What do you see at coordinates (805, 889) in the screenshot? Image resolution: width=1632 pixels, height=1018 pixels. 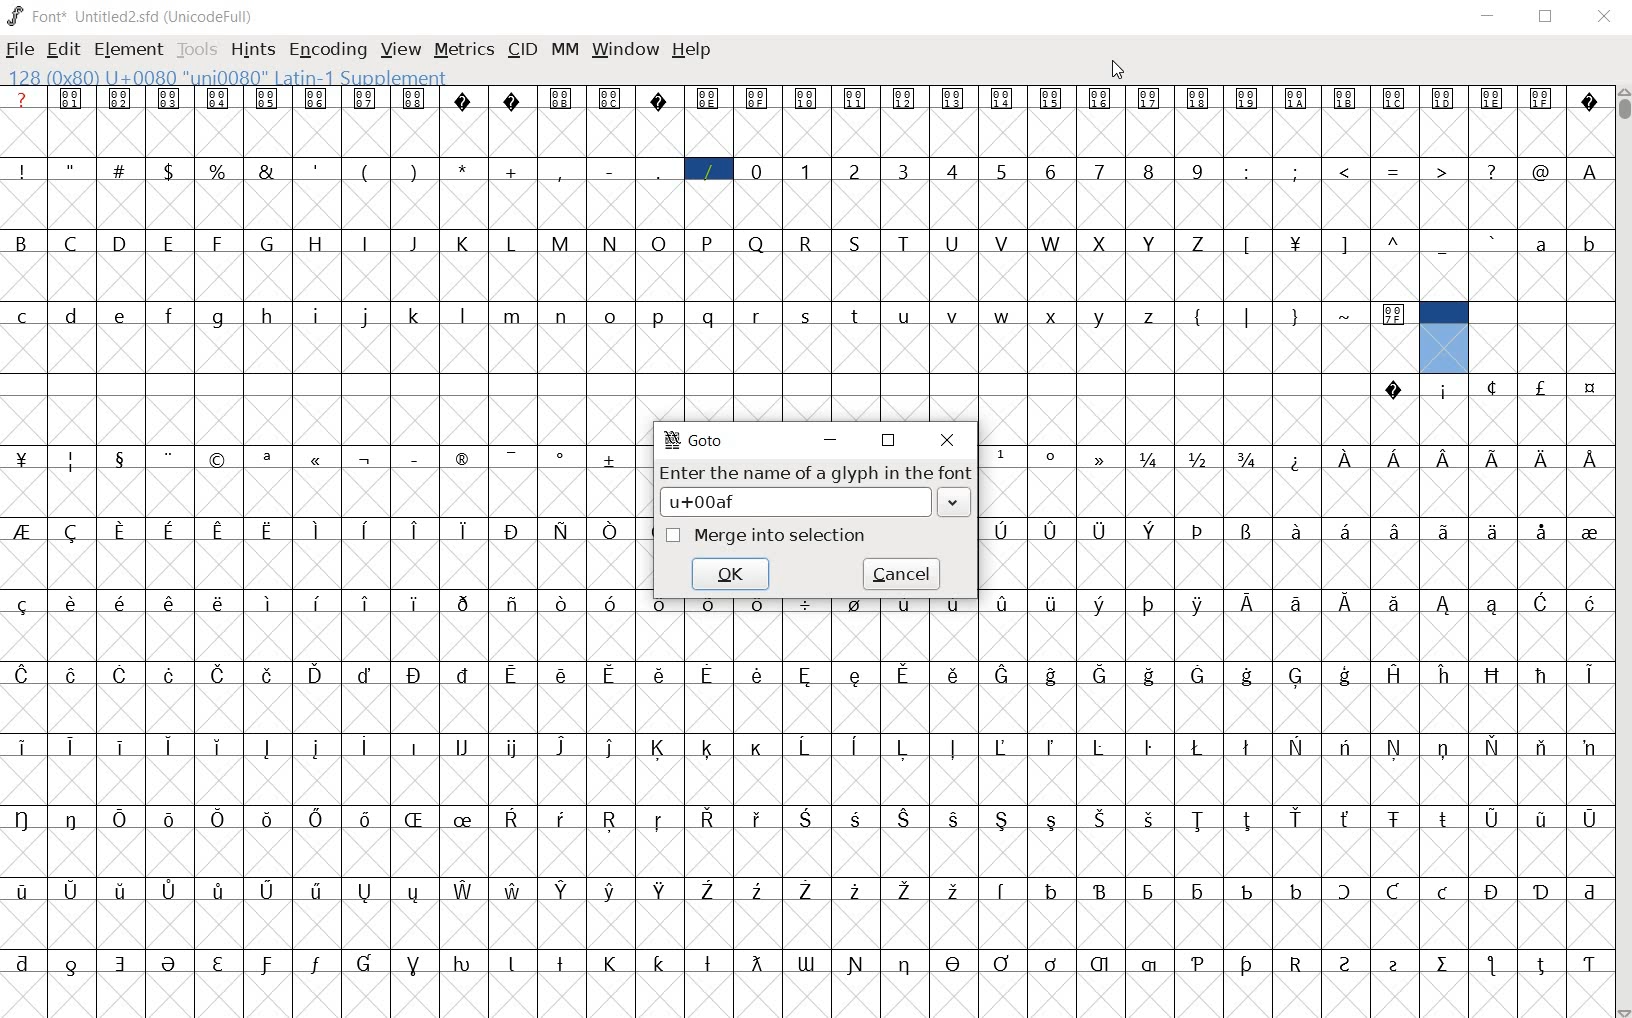 I see `Symbol` at bounding box center [805, 889].